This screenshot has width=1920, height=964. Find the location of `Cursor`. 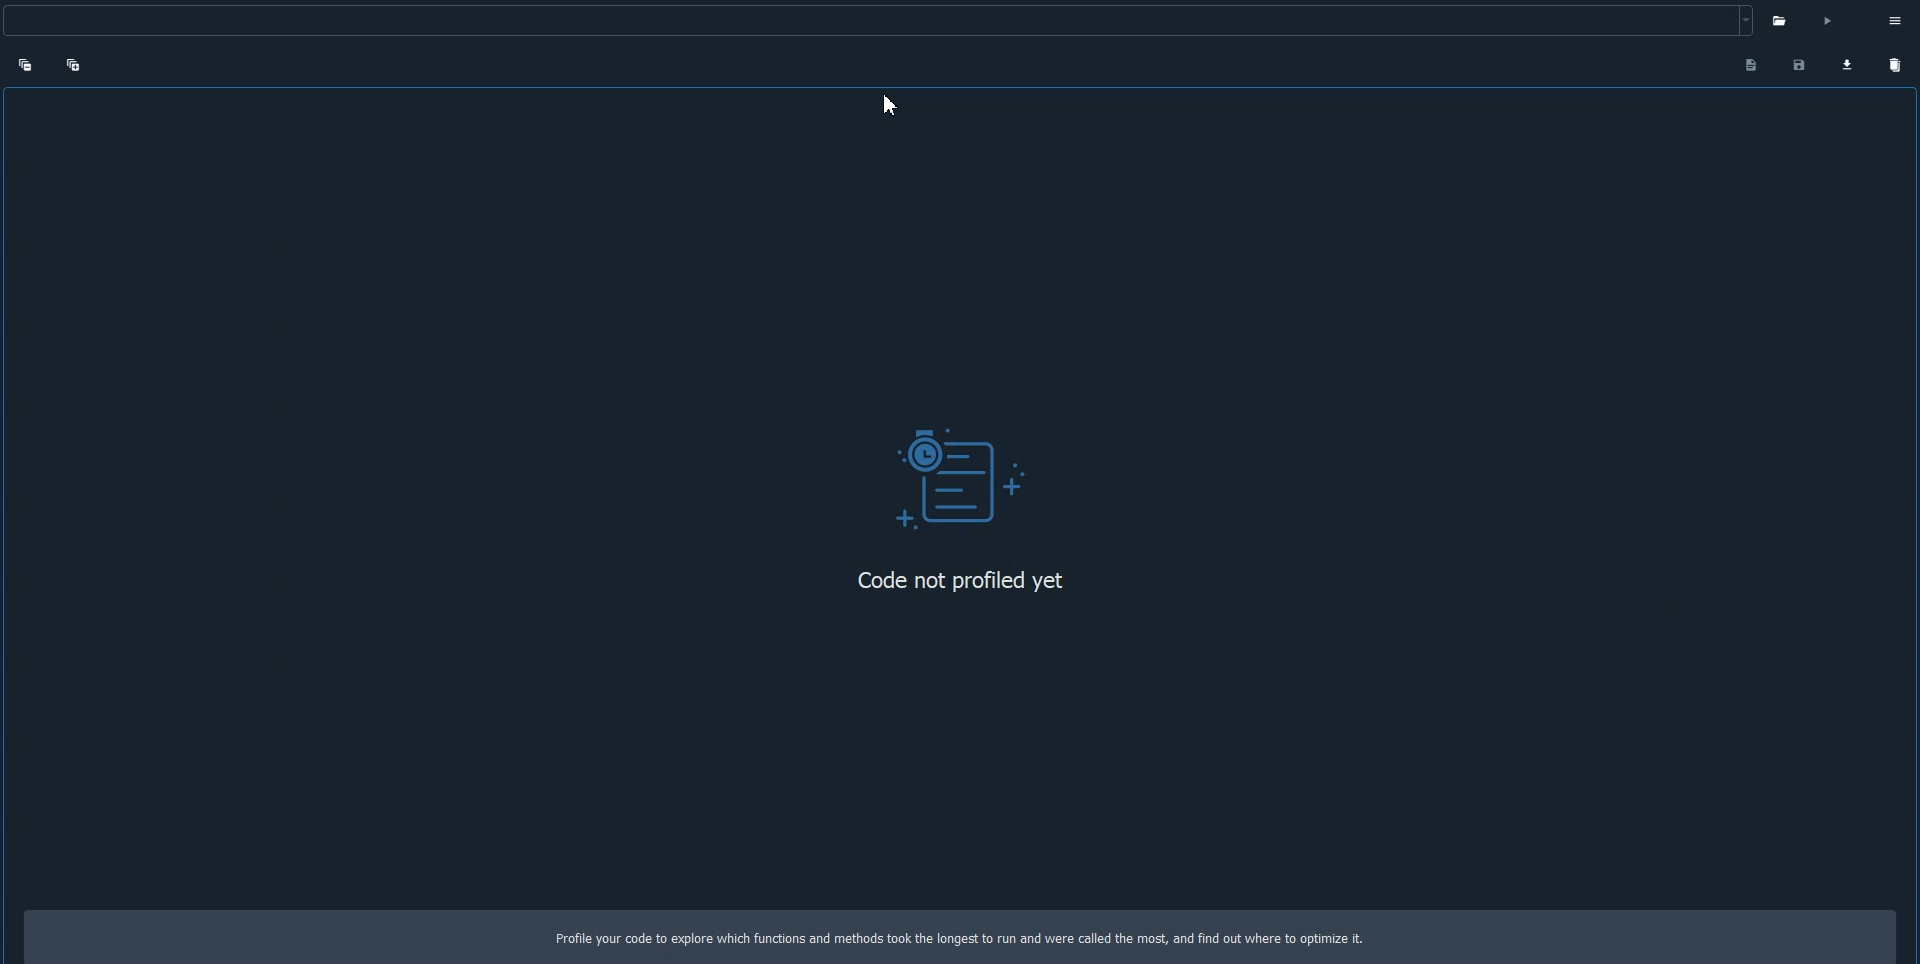

Cursor is located at coordinates (892, 106).